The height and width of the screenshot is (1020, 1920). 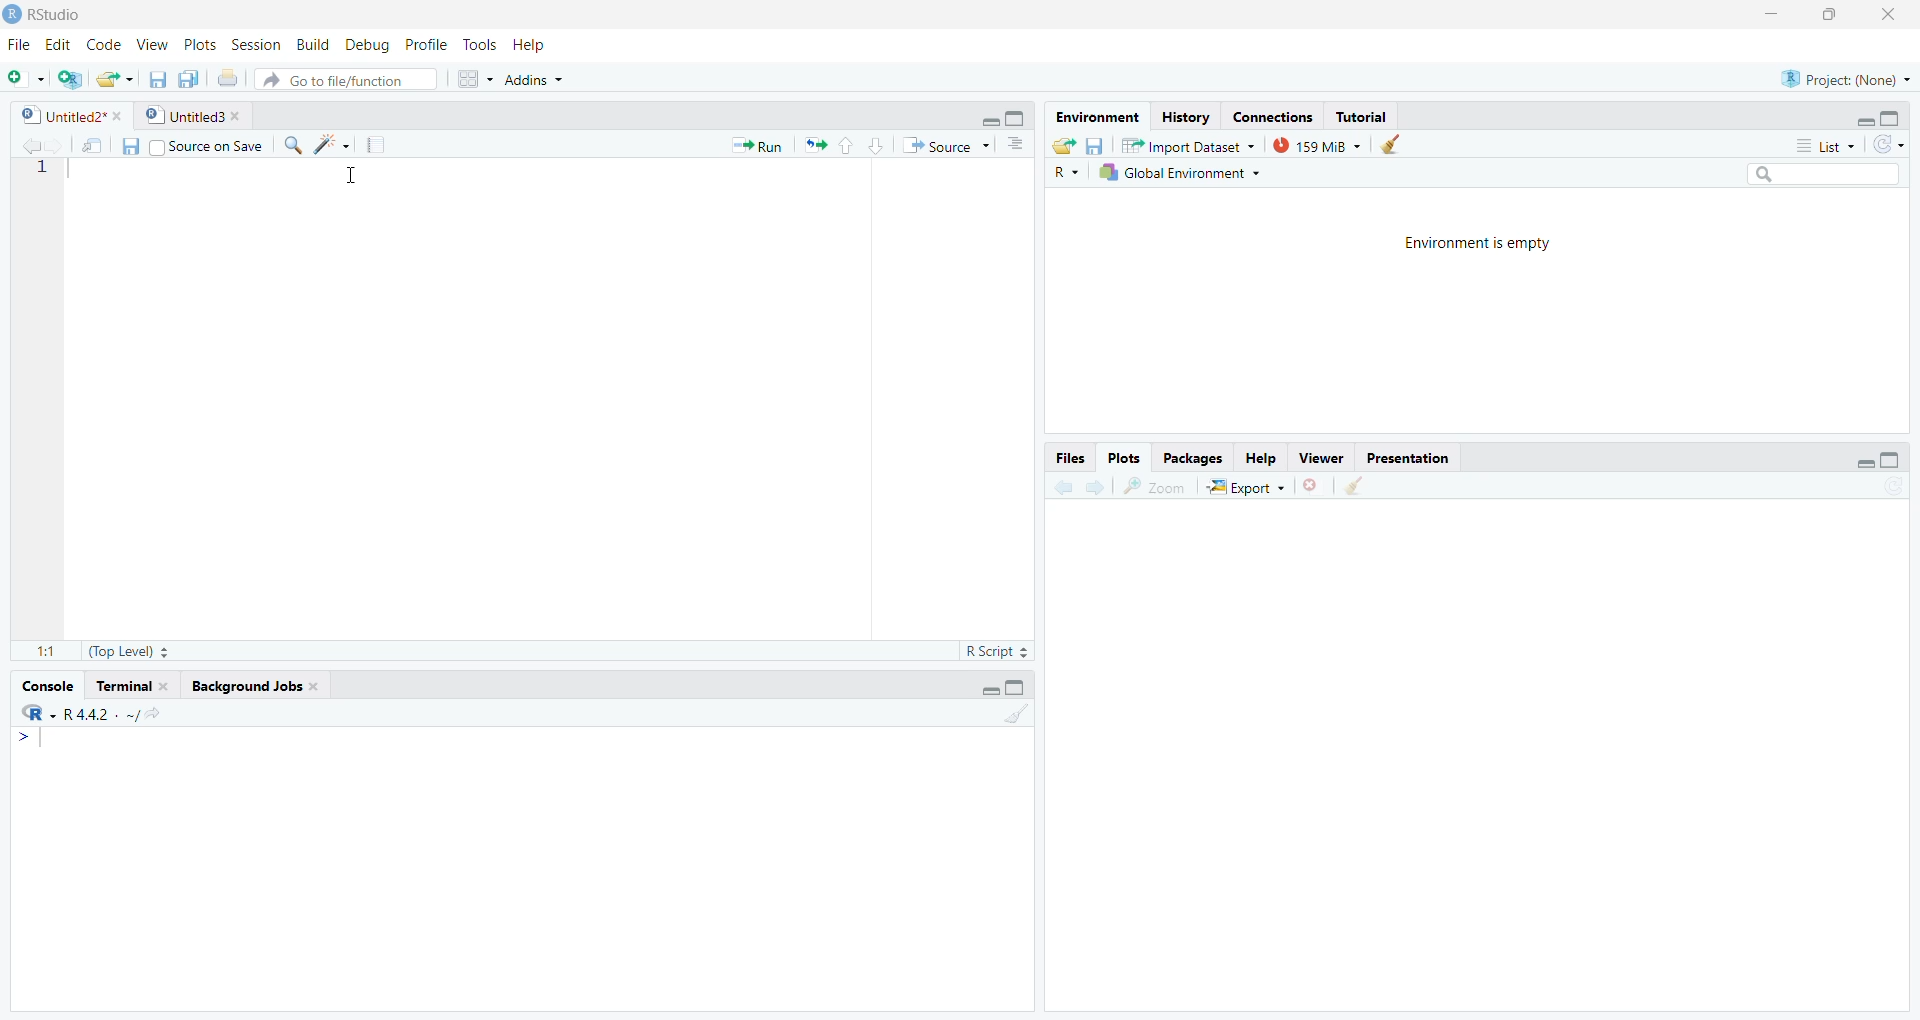 I want to click on Connections, so click(x=1273, y=116).